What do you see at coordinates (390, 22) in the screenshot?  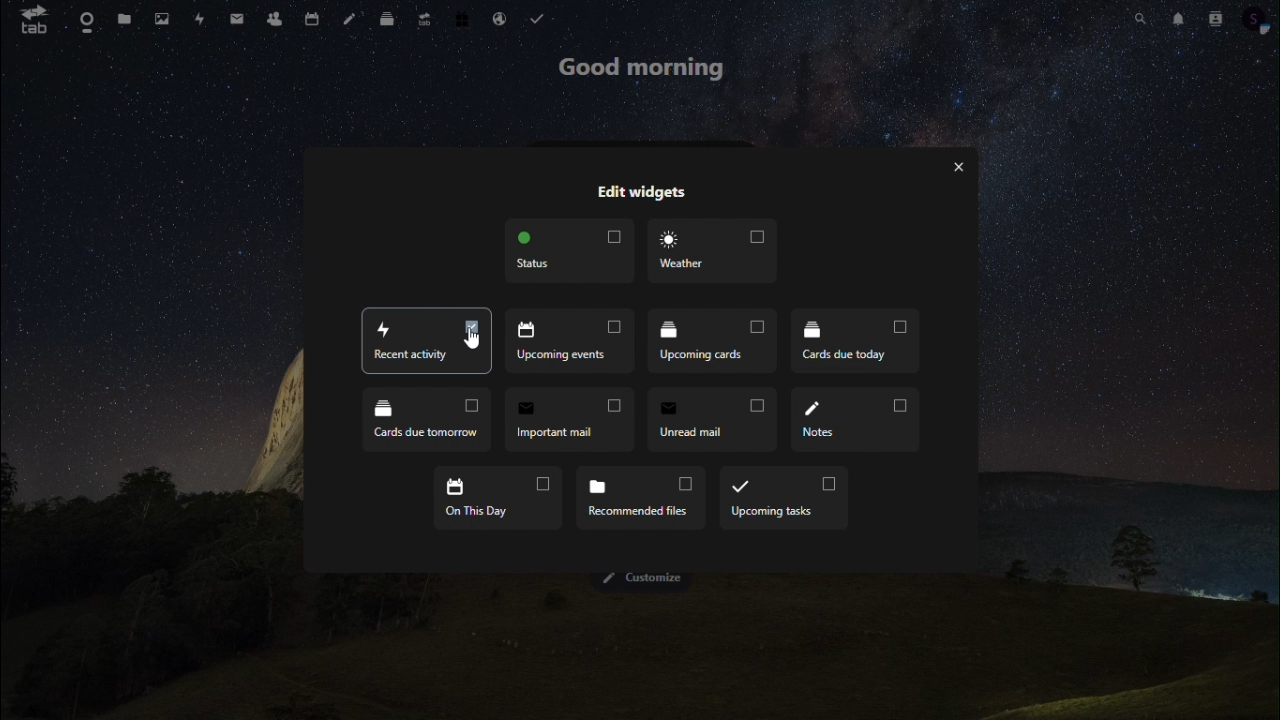 I see `deck` at bounding box center [390, 22].